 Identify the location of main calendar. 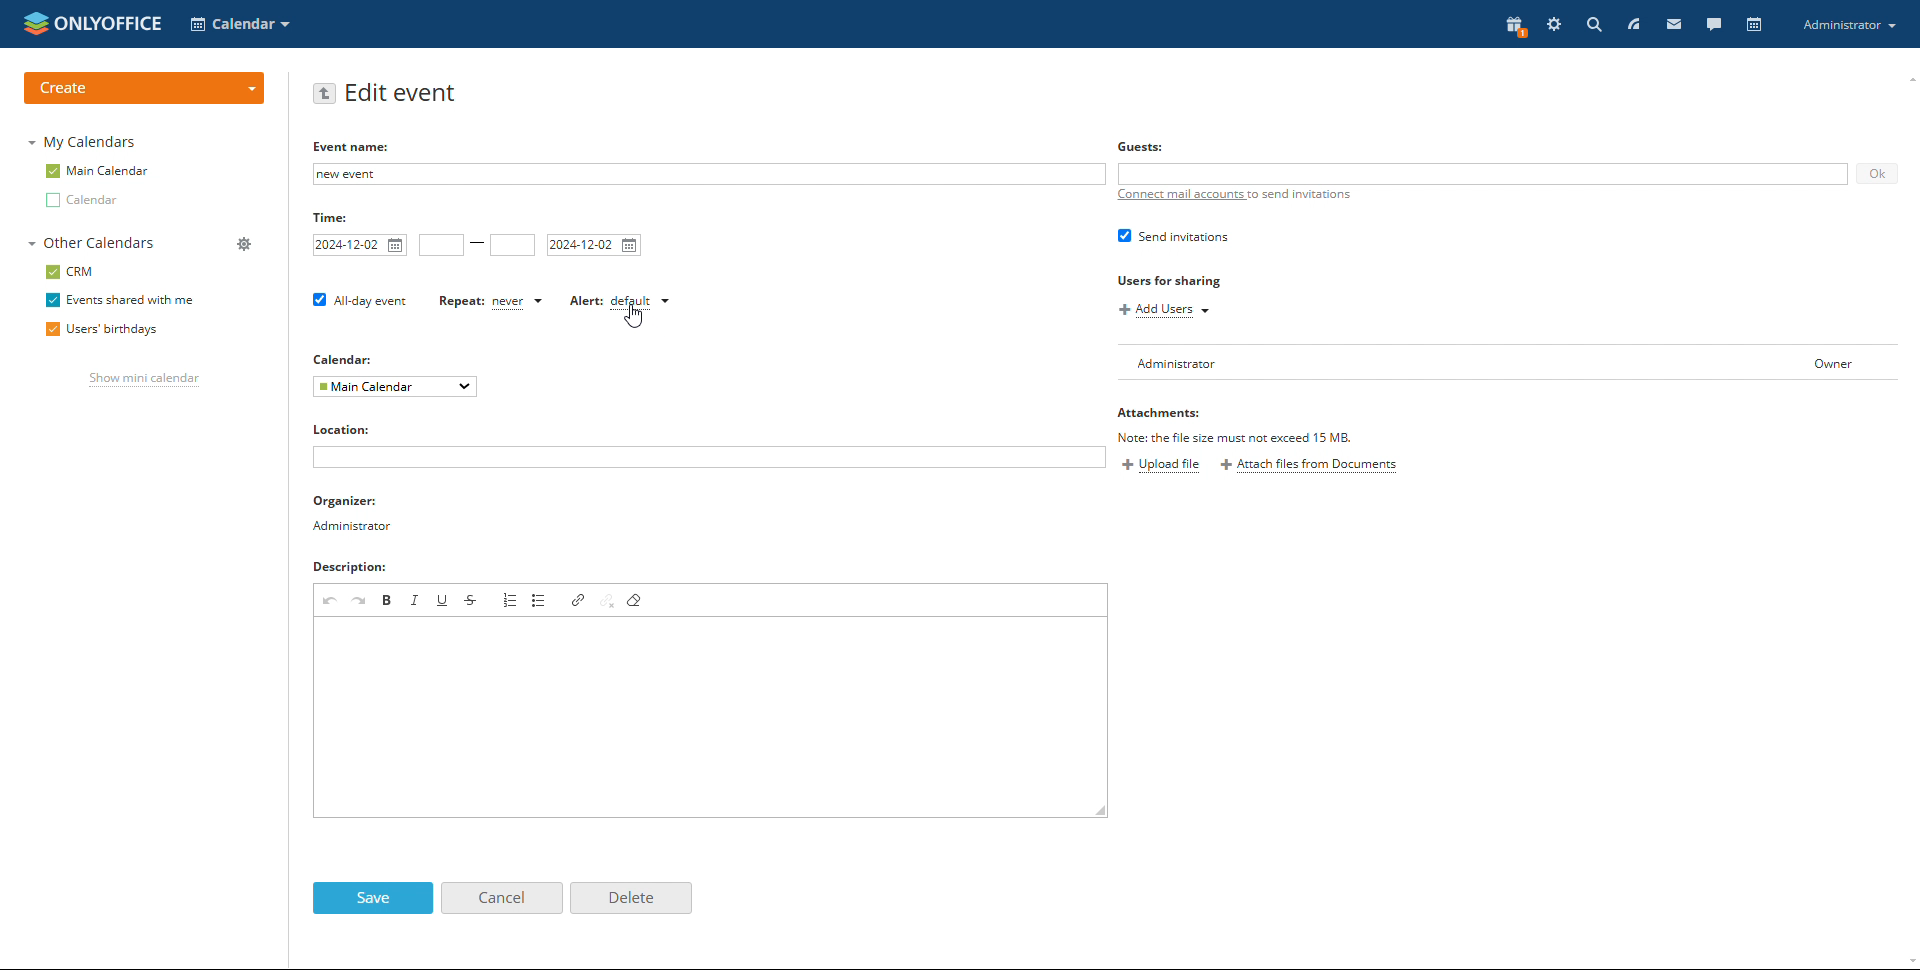
(96, 171).